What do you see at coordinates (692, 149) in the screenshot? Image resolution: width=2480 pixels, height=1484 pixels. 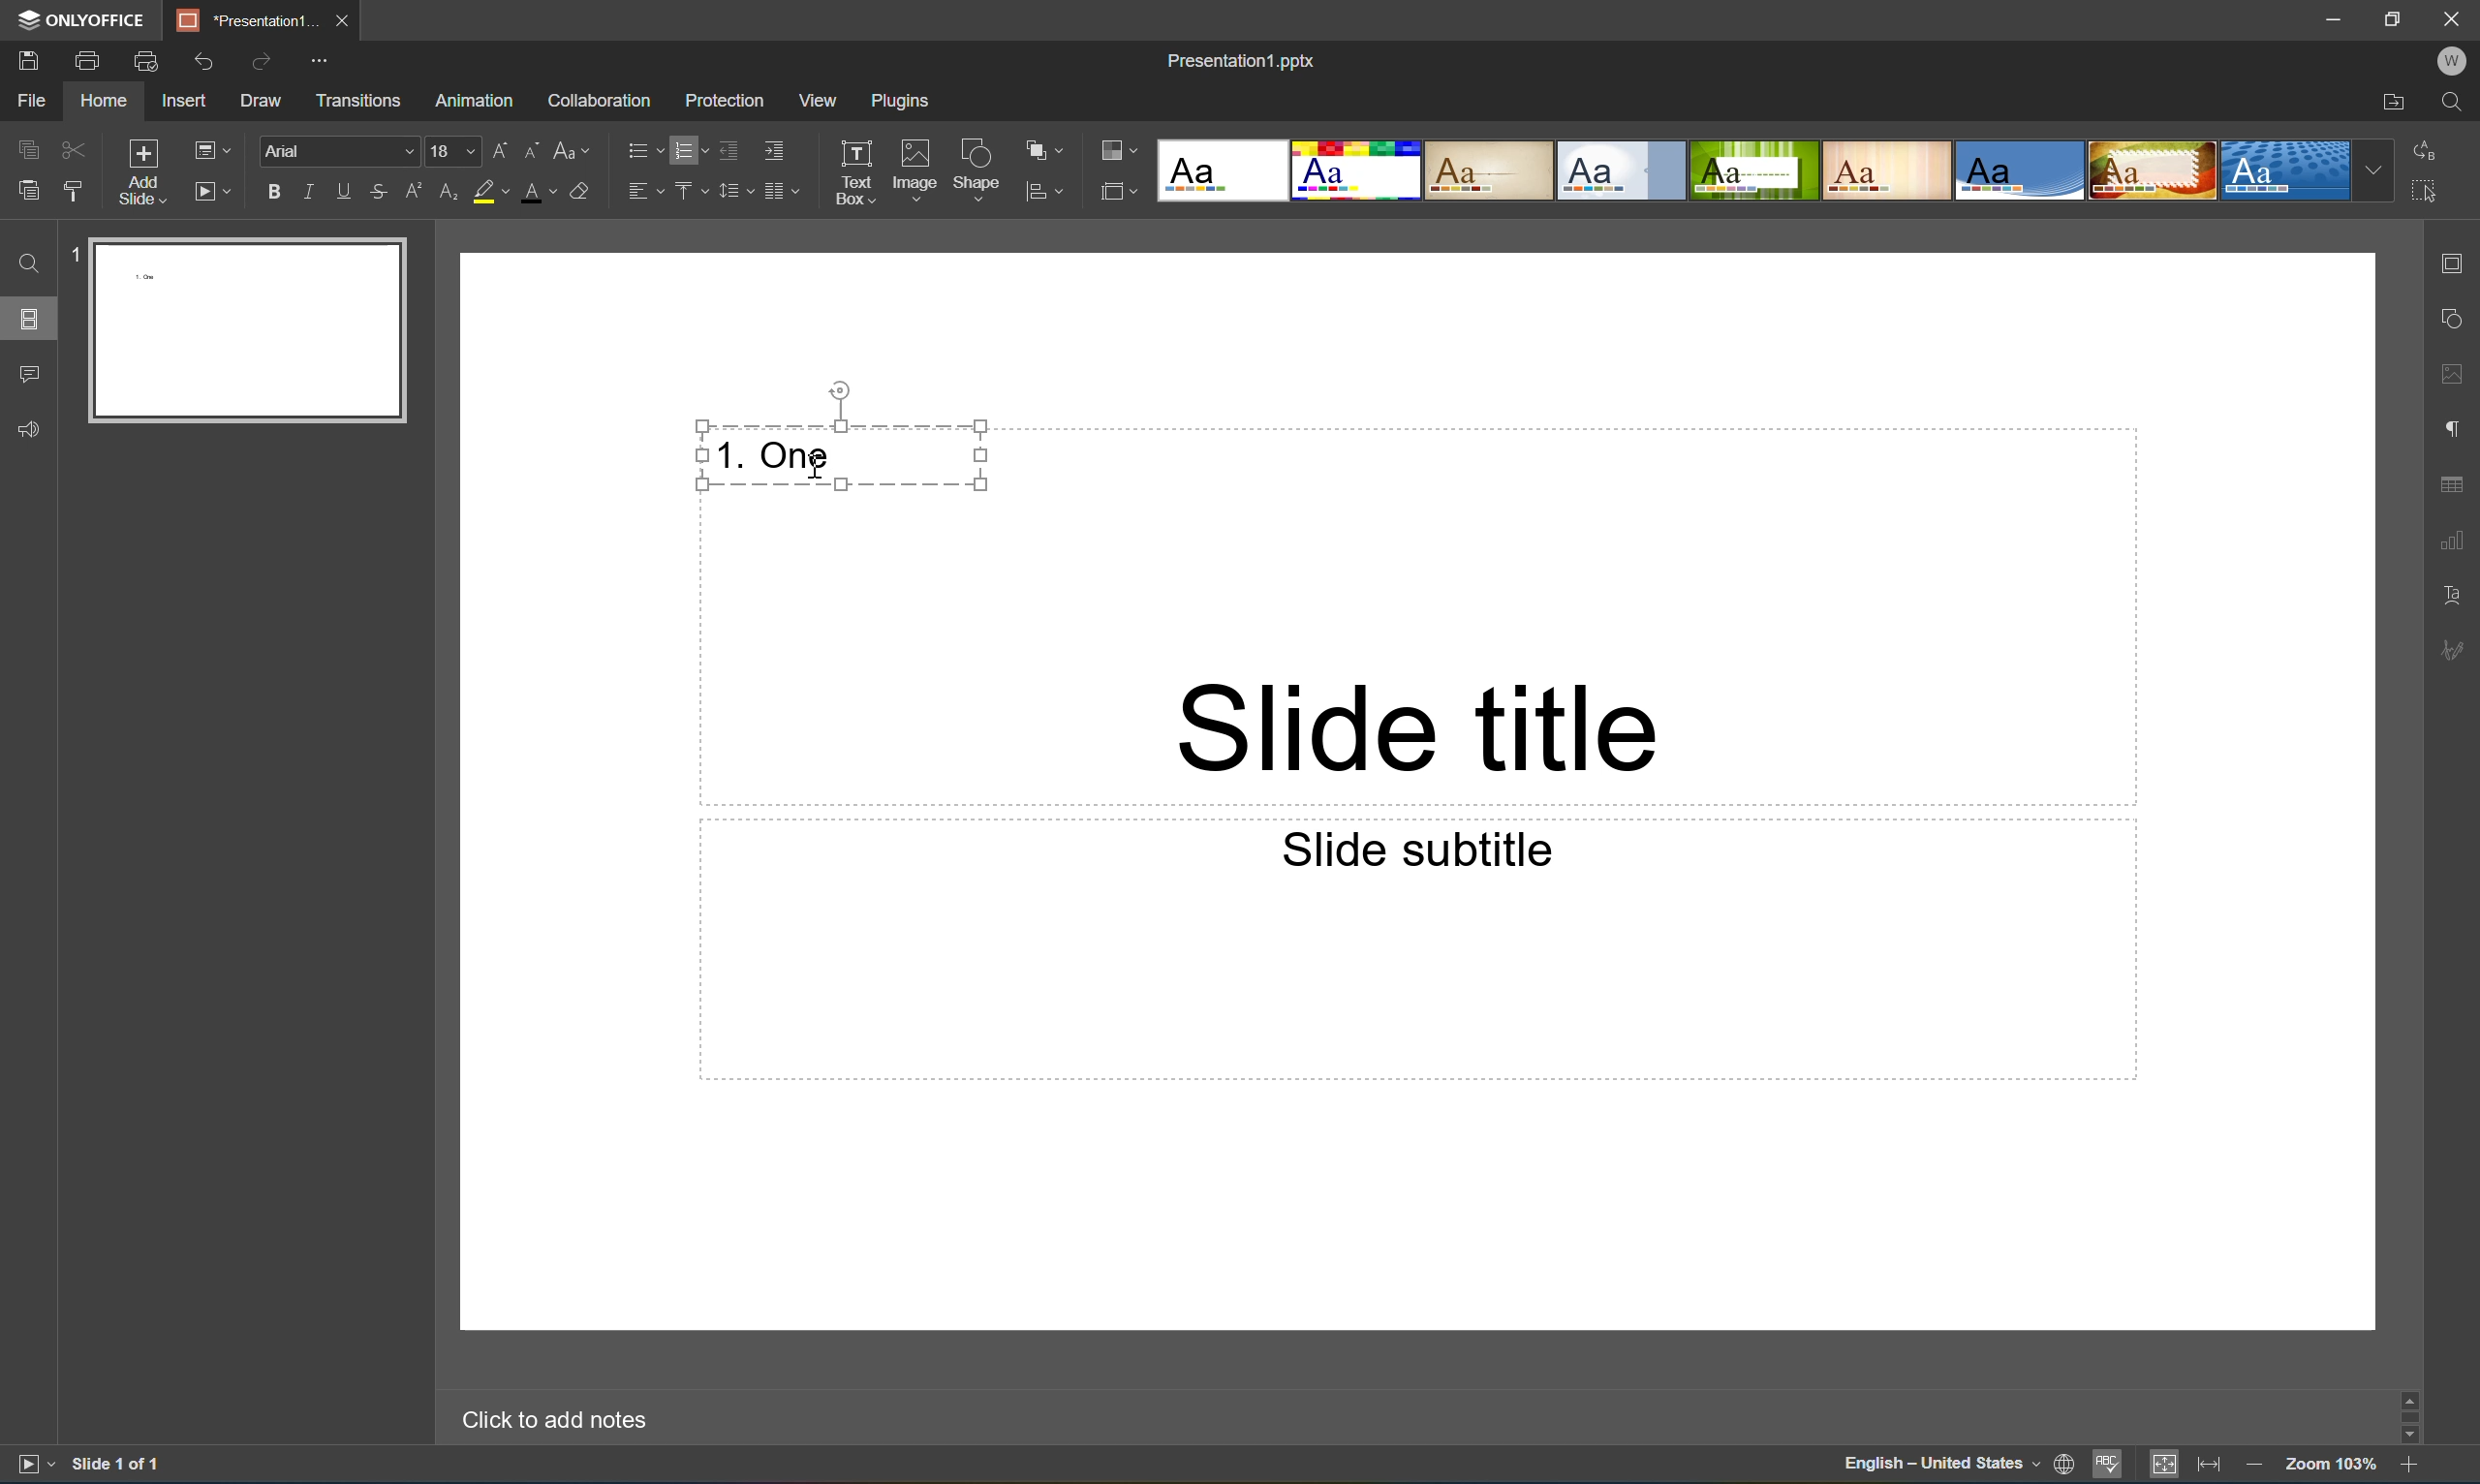 I see `Numebring` at bounding box center [692, 149].